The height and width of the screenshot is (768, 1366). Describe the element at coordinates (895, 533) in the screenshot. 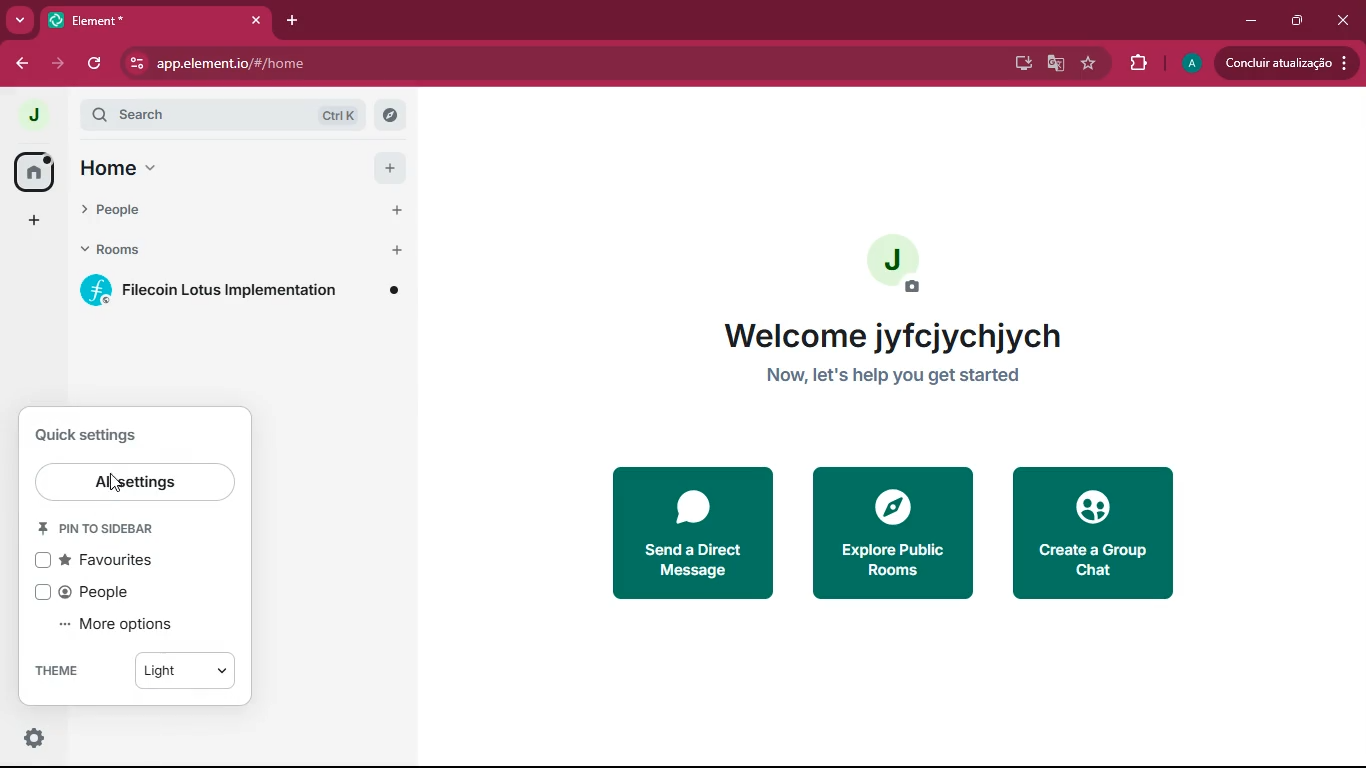

I see `explore public rooms` at that location.